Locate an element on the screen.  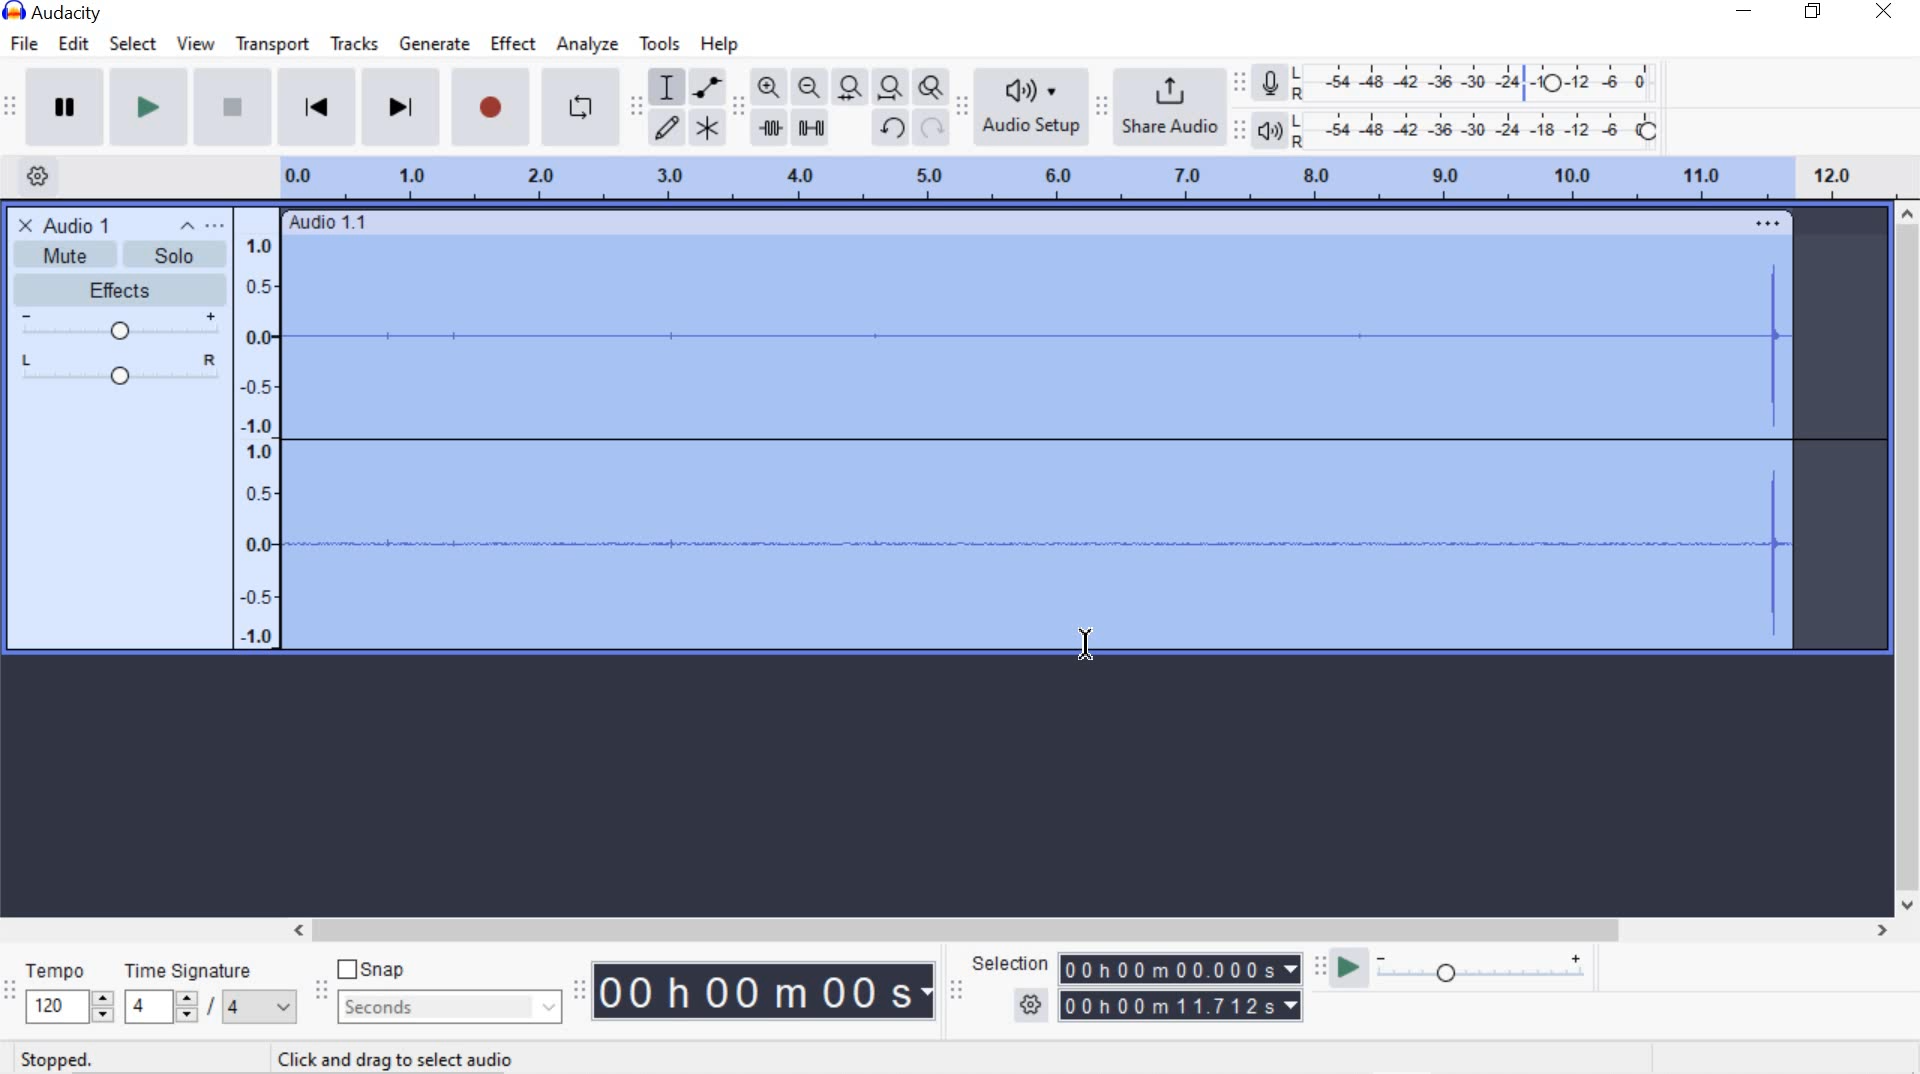
Zoom Toggle is located at coordinates (932, 90).